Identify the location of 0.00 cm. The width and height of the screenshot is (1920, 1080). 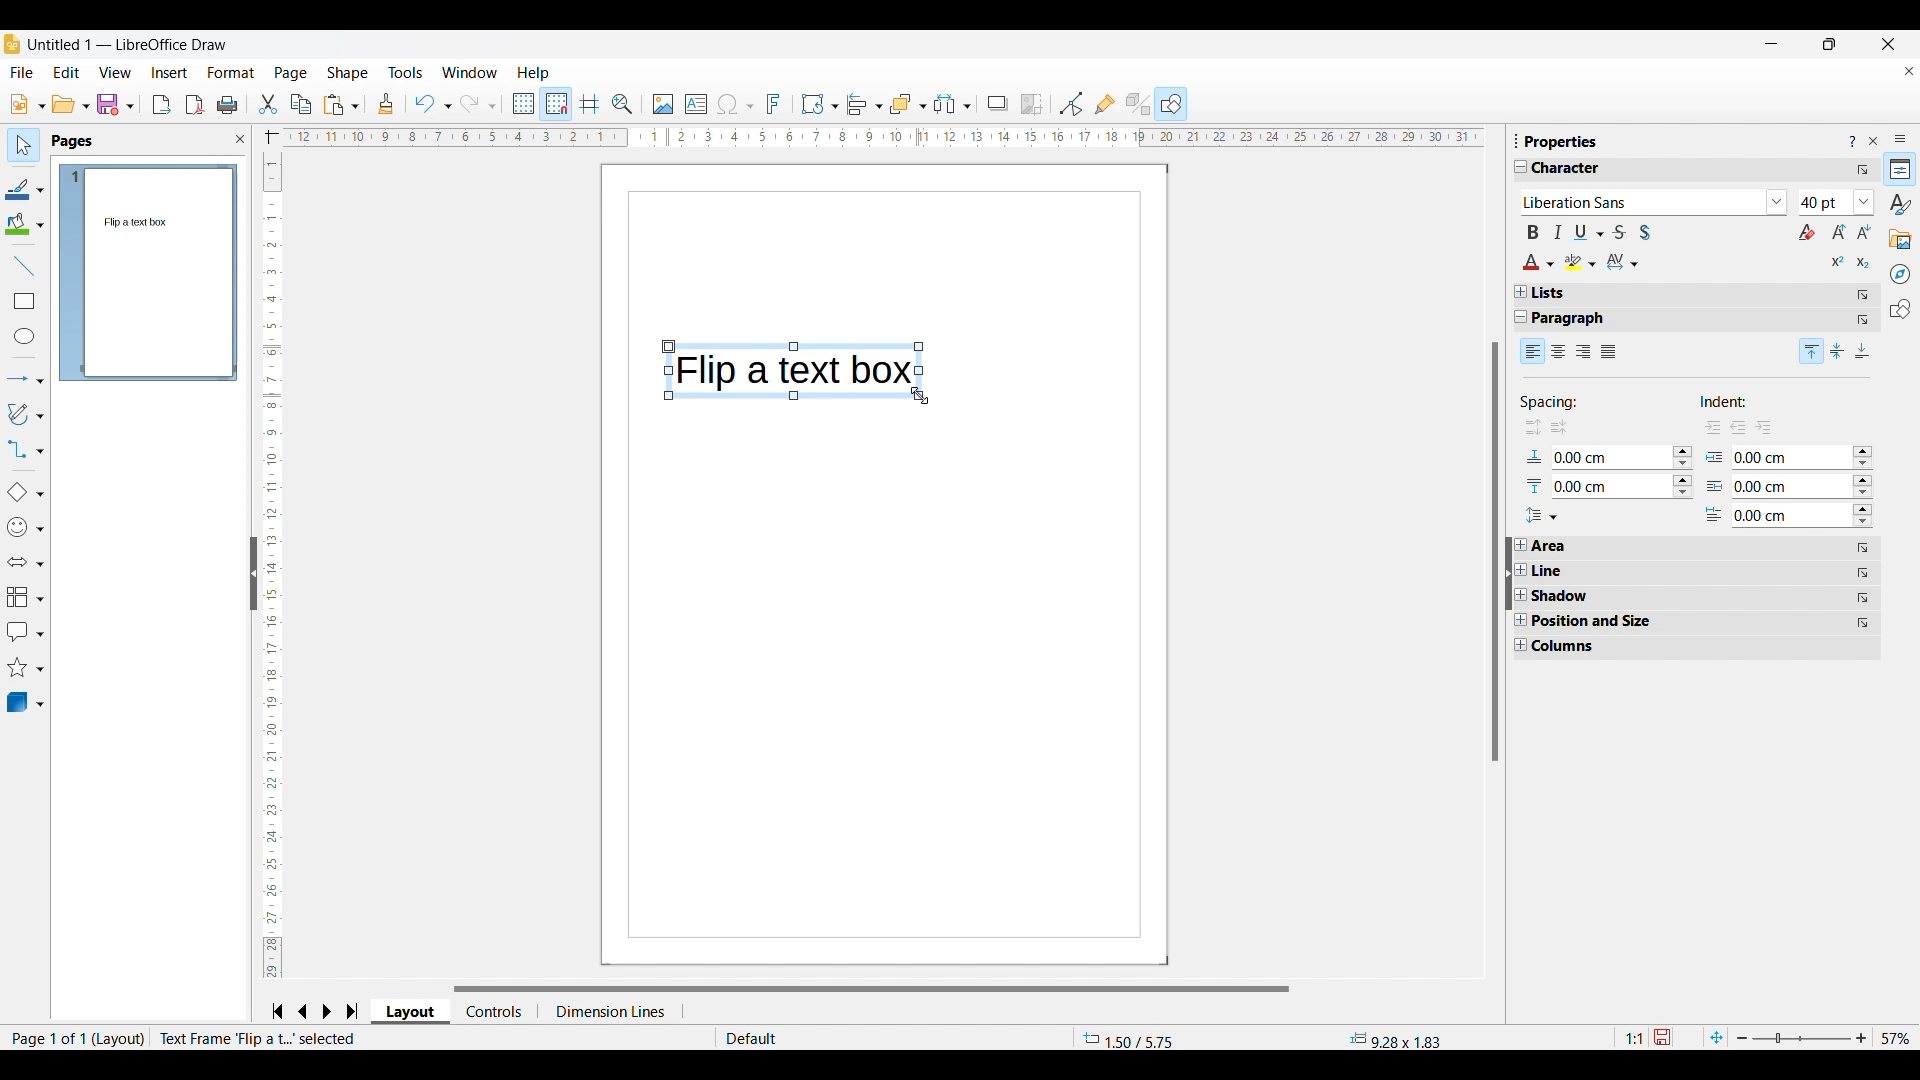
(1789, 515).